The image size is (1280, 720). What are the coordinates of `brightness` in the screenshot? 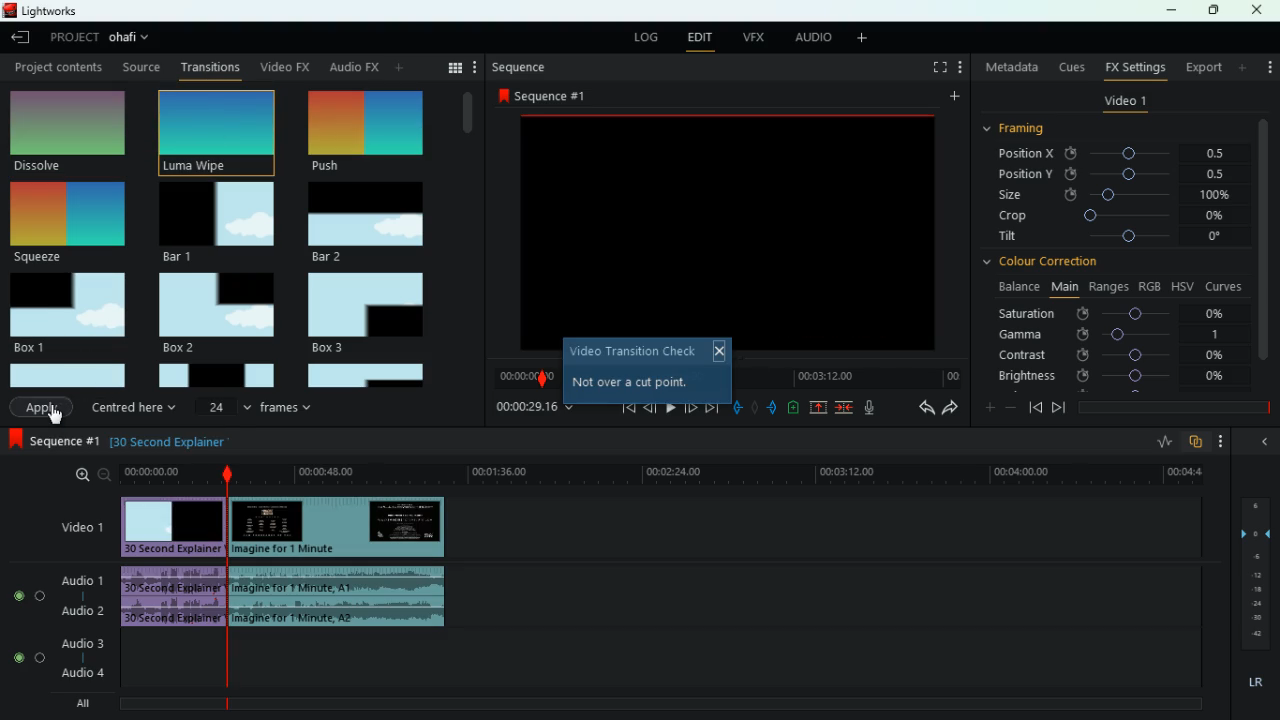 It's located at (1113, 377).